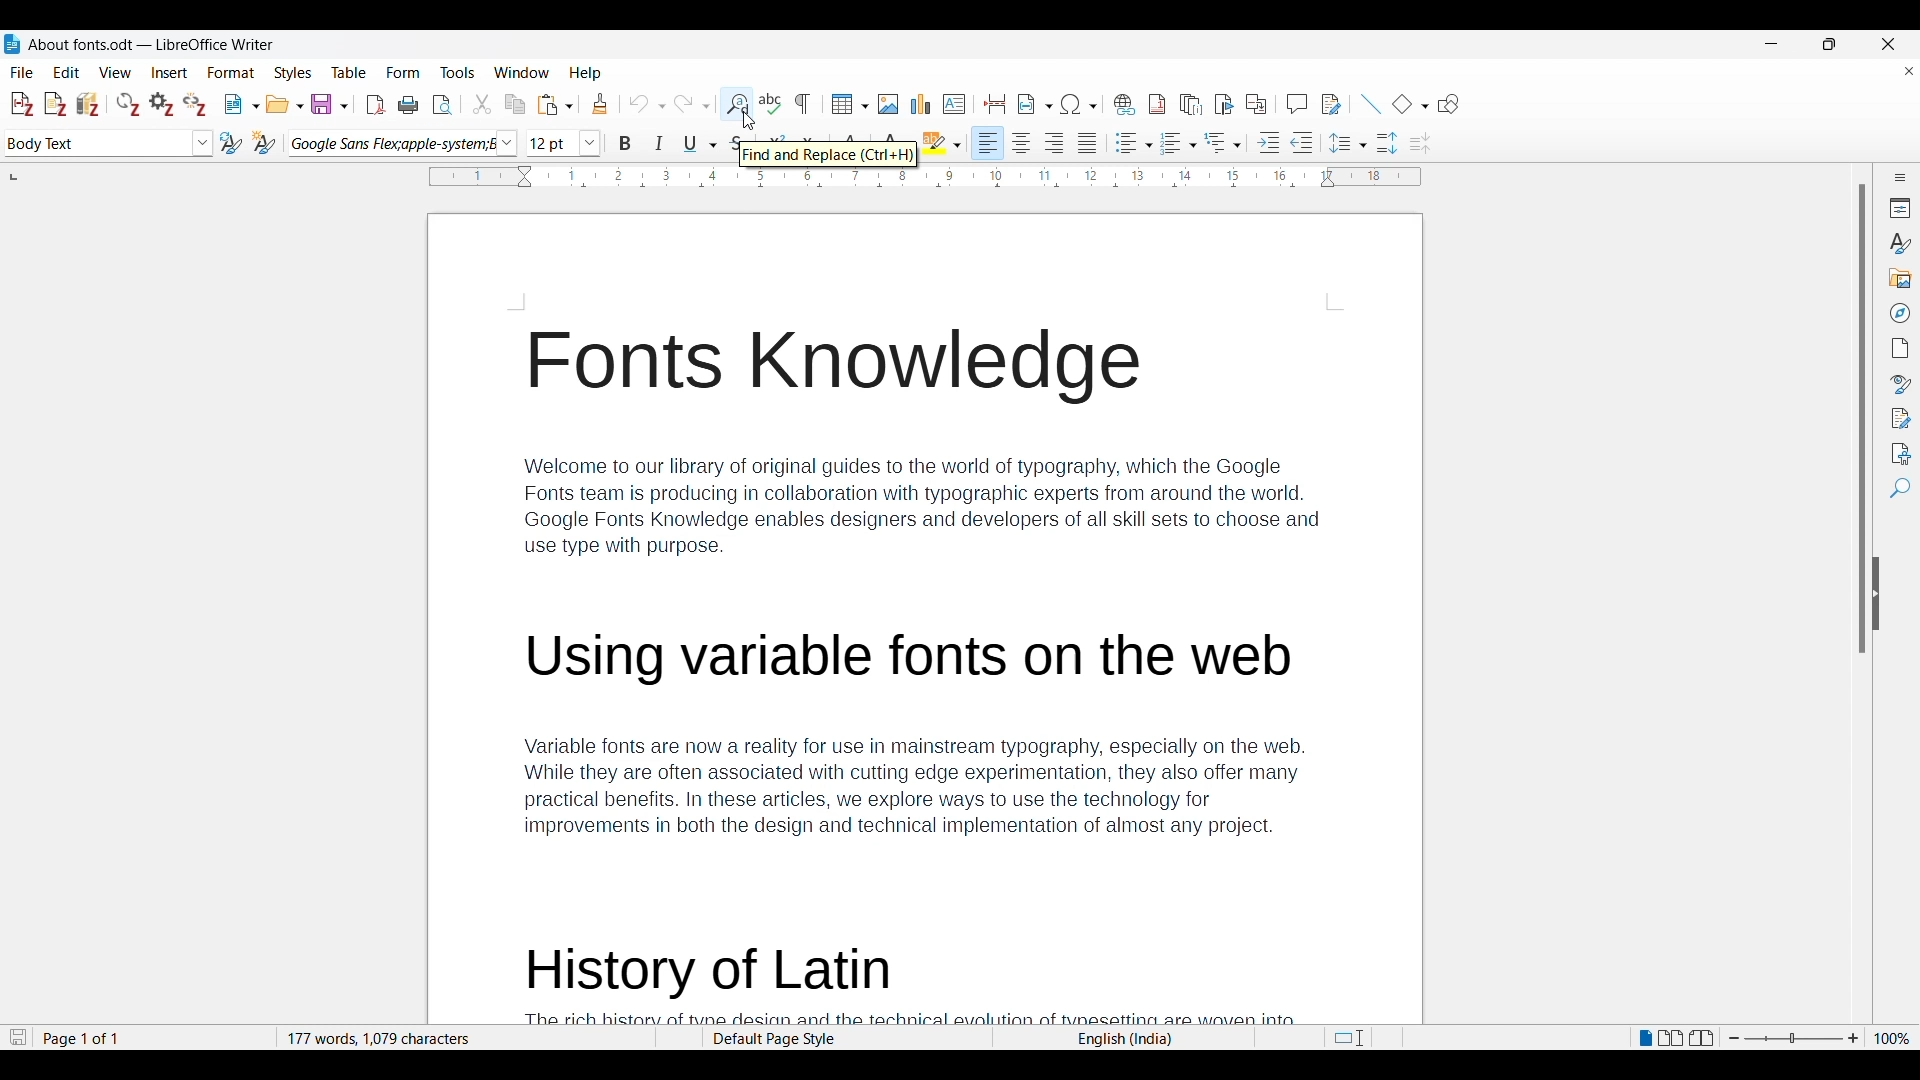 This screenshot has width=1920, height=1080. Describe the element at coordinates (1192, 104) in the screenshot. I see `Insert endnote` at that location.